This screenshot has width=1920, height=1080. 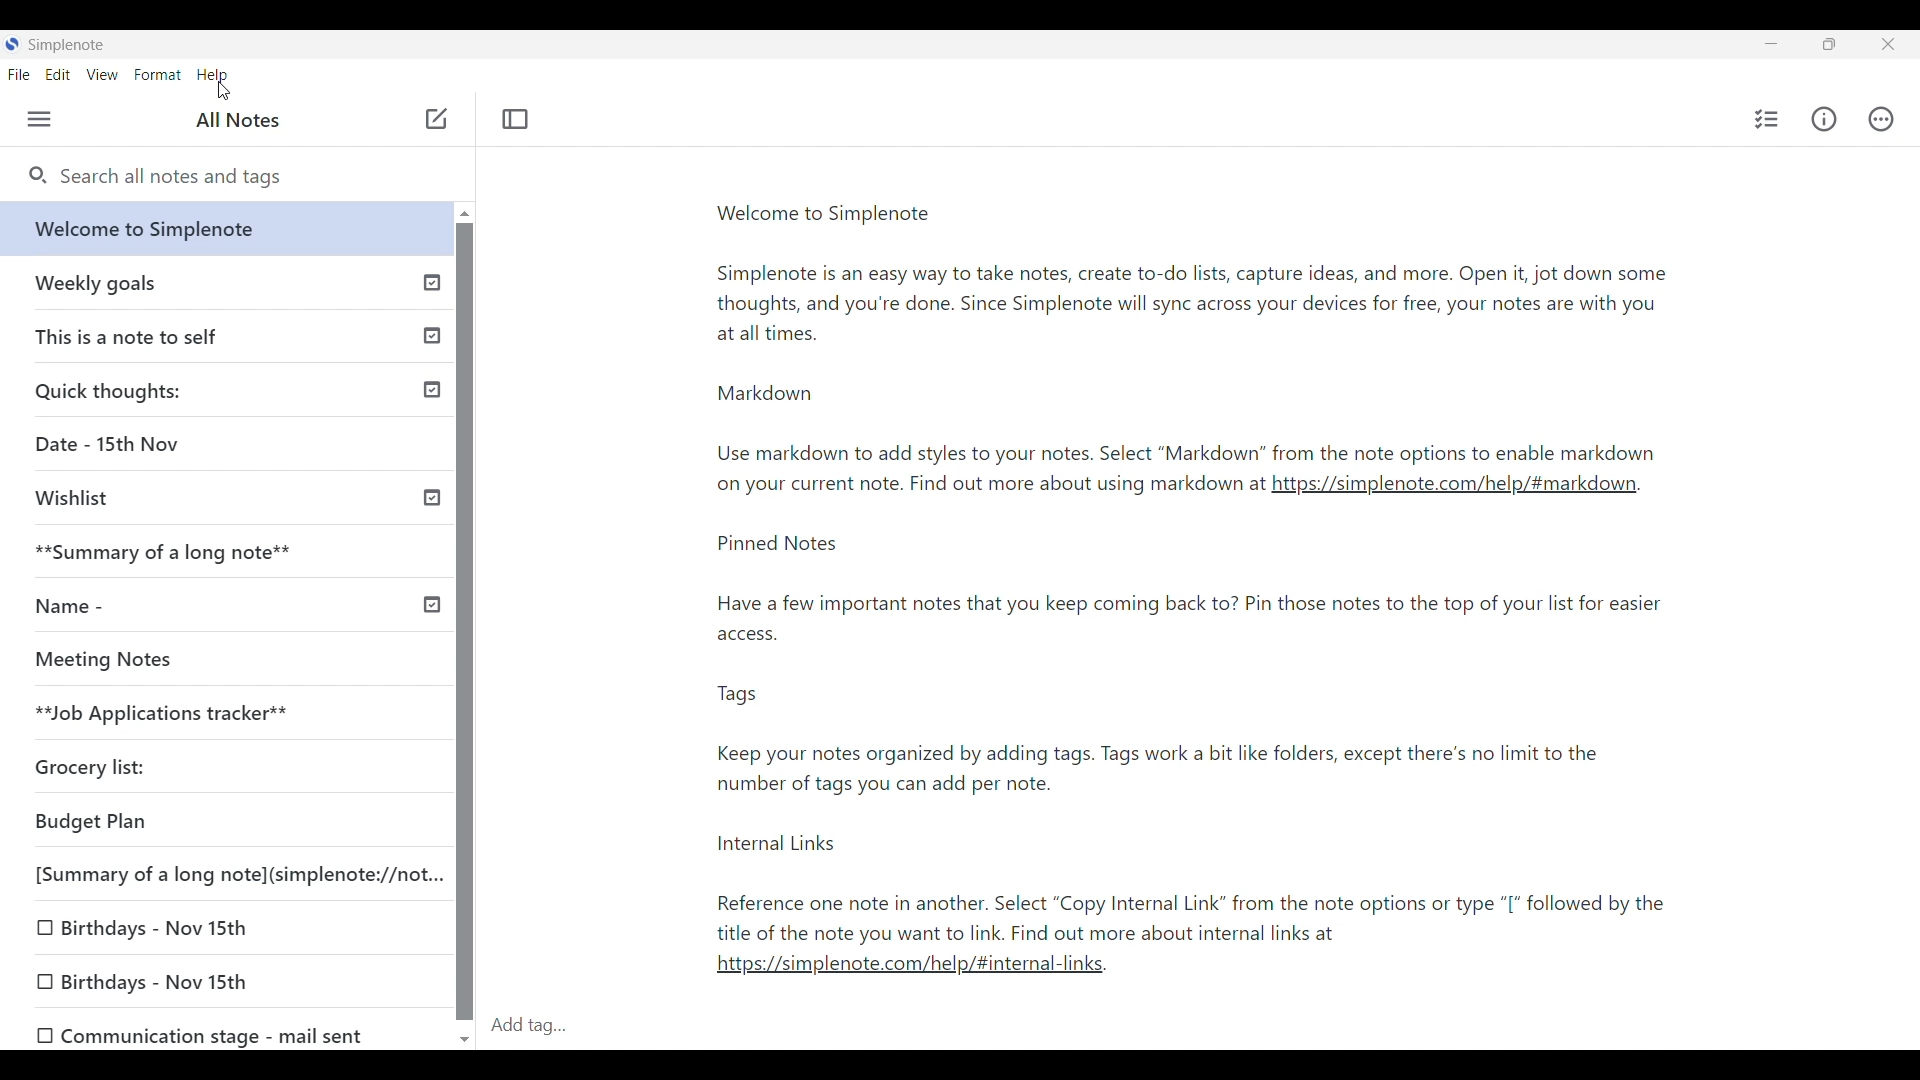 I want to click on Software name, so click(x=65, y=46).